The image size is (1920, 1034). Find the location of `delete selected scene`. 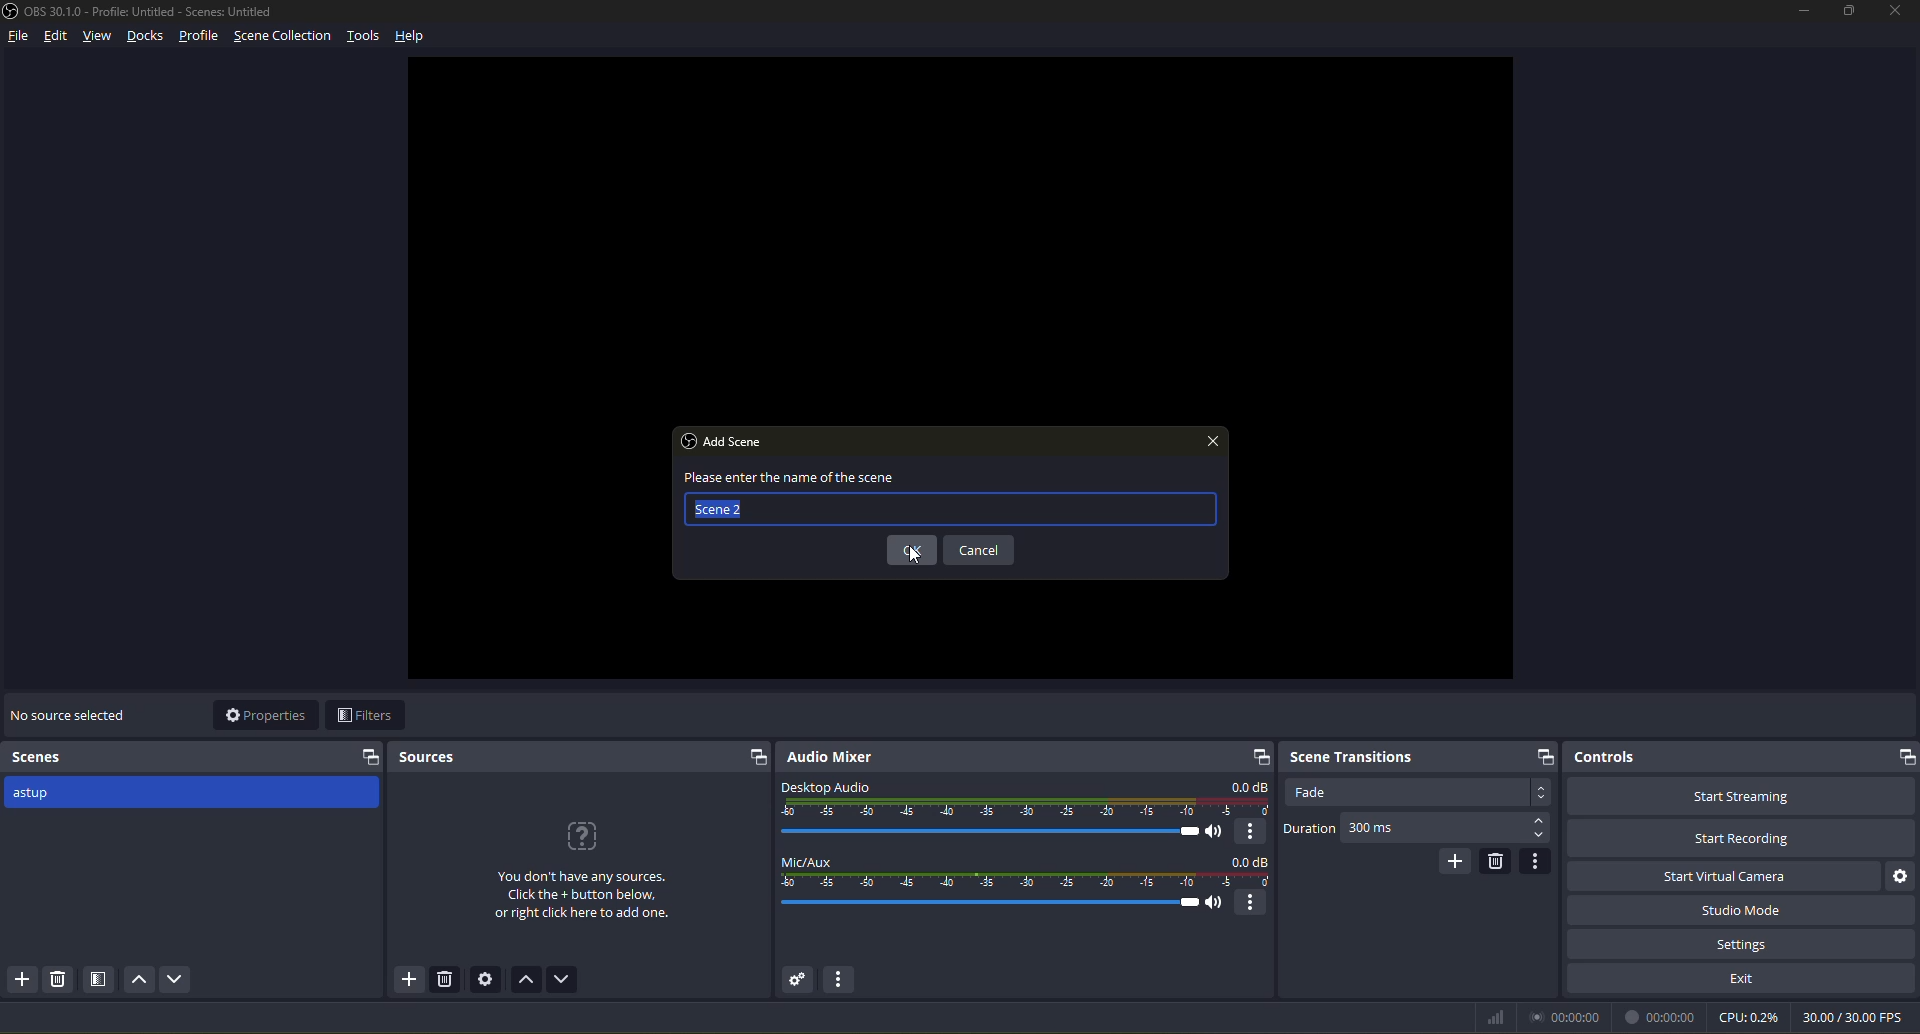

delete selected scene is located at coordinates (60, 978).